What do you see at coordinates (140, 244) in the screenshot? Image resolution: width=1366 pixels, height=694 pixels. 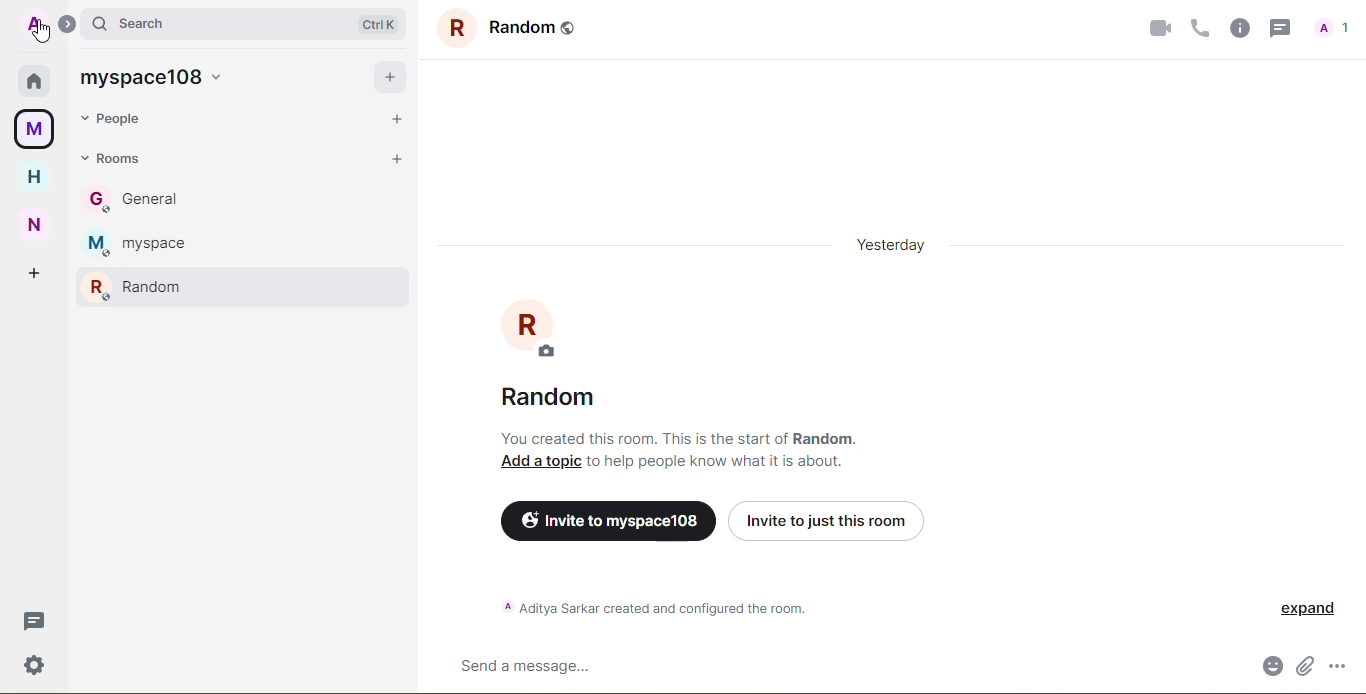 I see `room` at bounding box center [140, 244].